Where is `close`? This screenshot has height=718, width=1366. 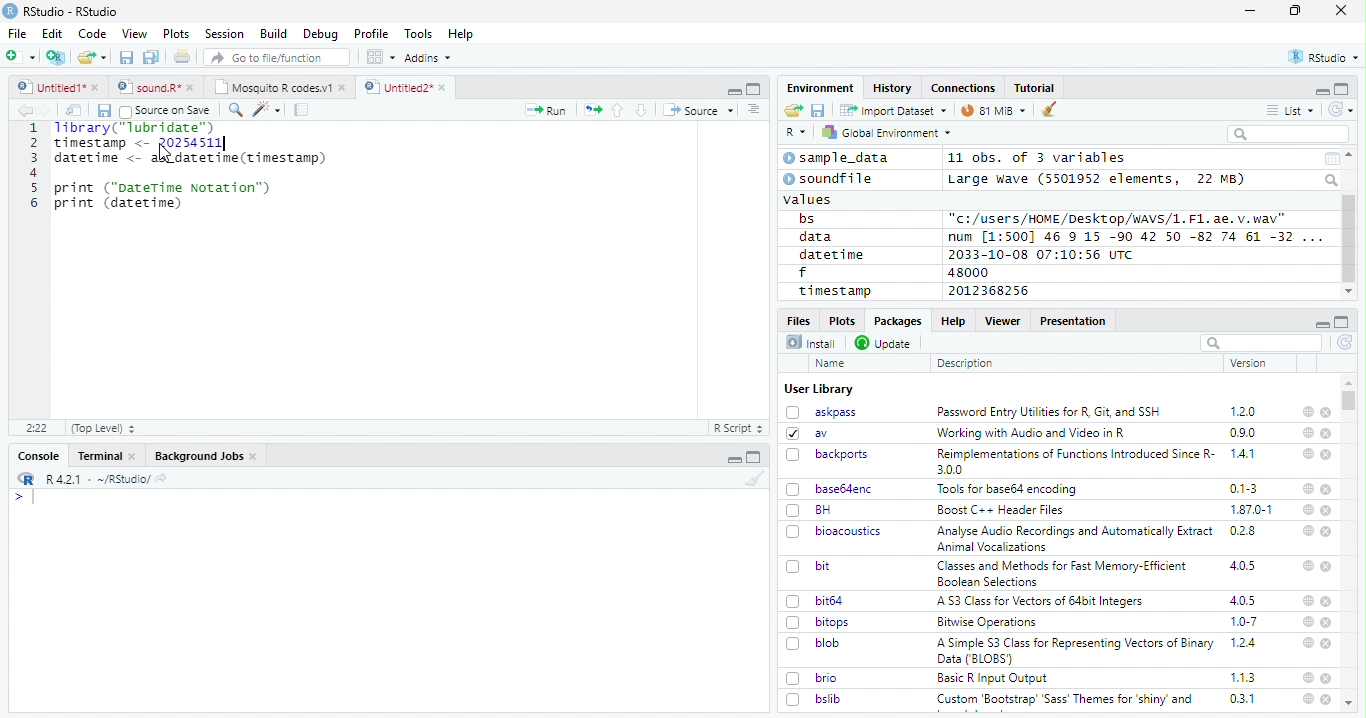 close is located at coordinates (1327, 623).